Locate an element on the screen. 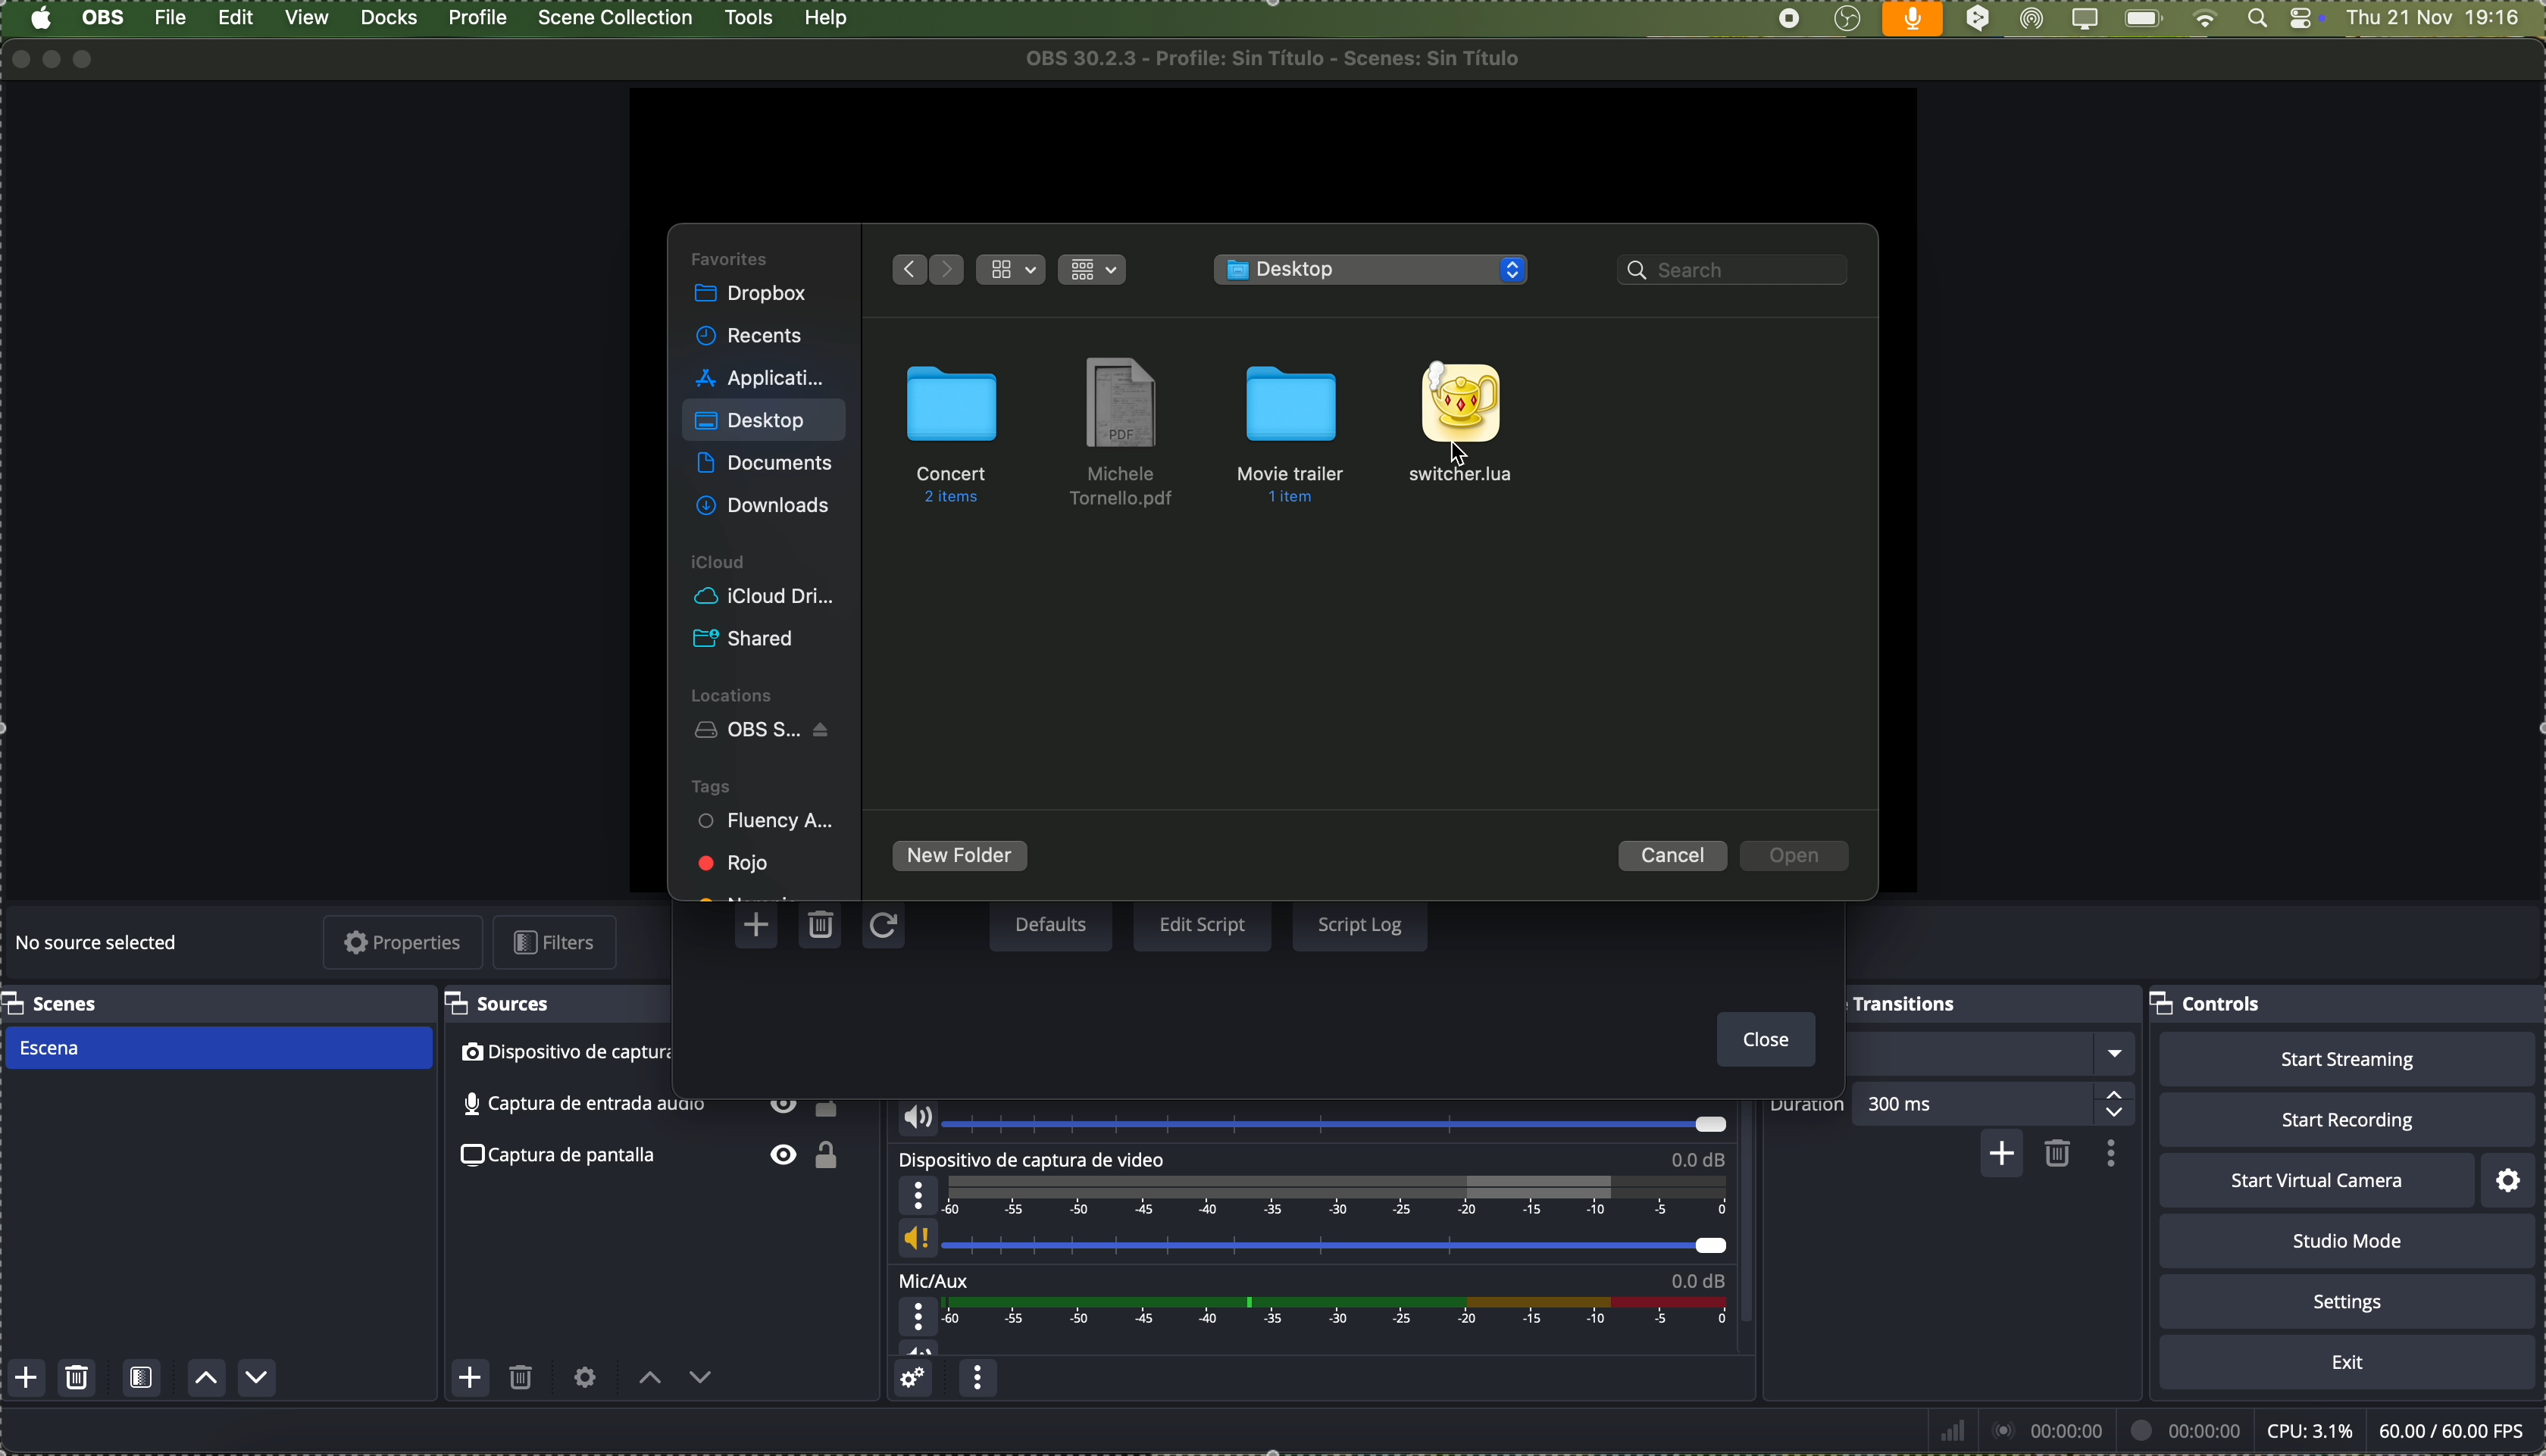 The image size is (2546, 1456). wifi is located at coordinates (2205, 20).